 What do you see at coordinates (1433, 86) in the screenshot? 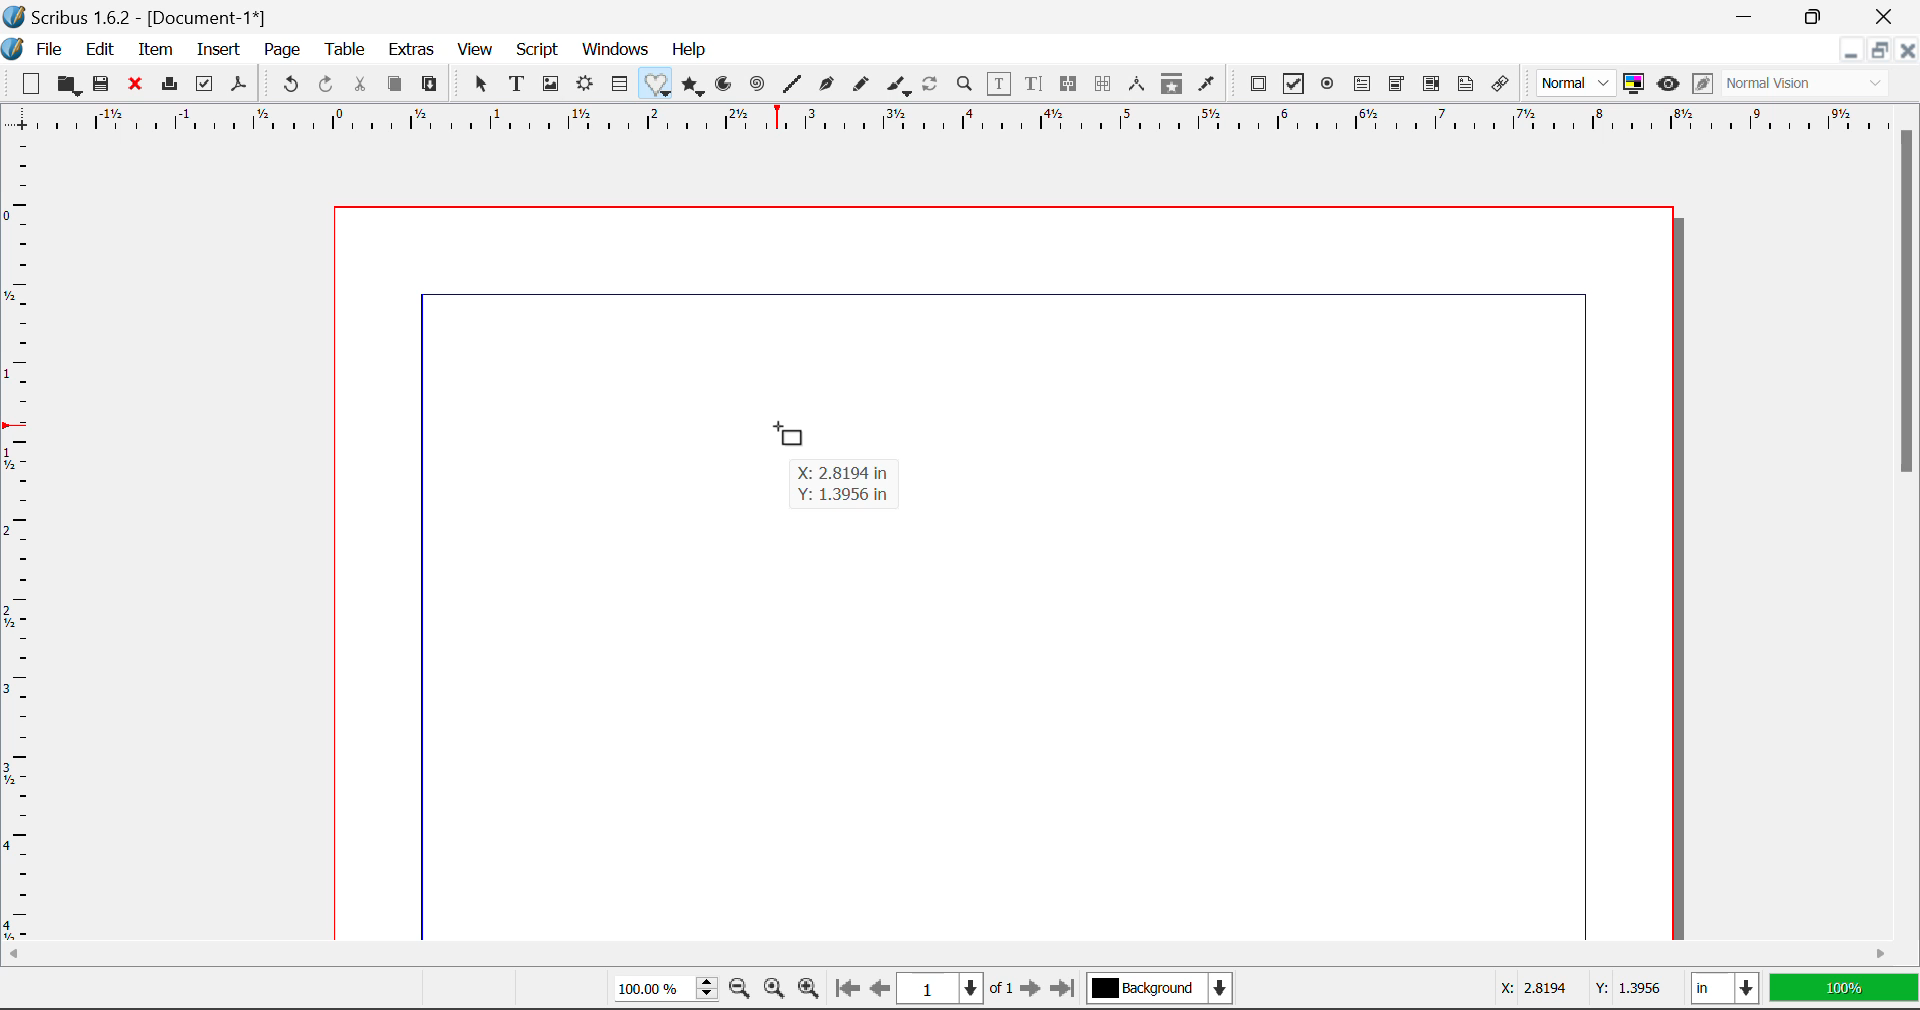
I see `Pdf List box` at bounding box center [1433, 86].